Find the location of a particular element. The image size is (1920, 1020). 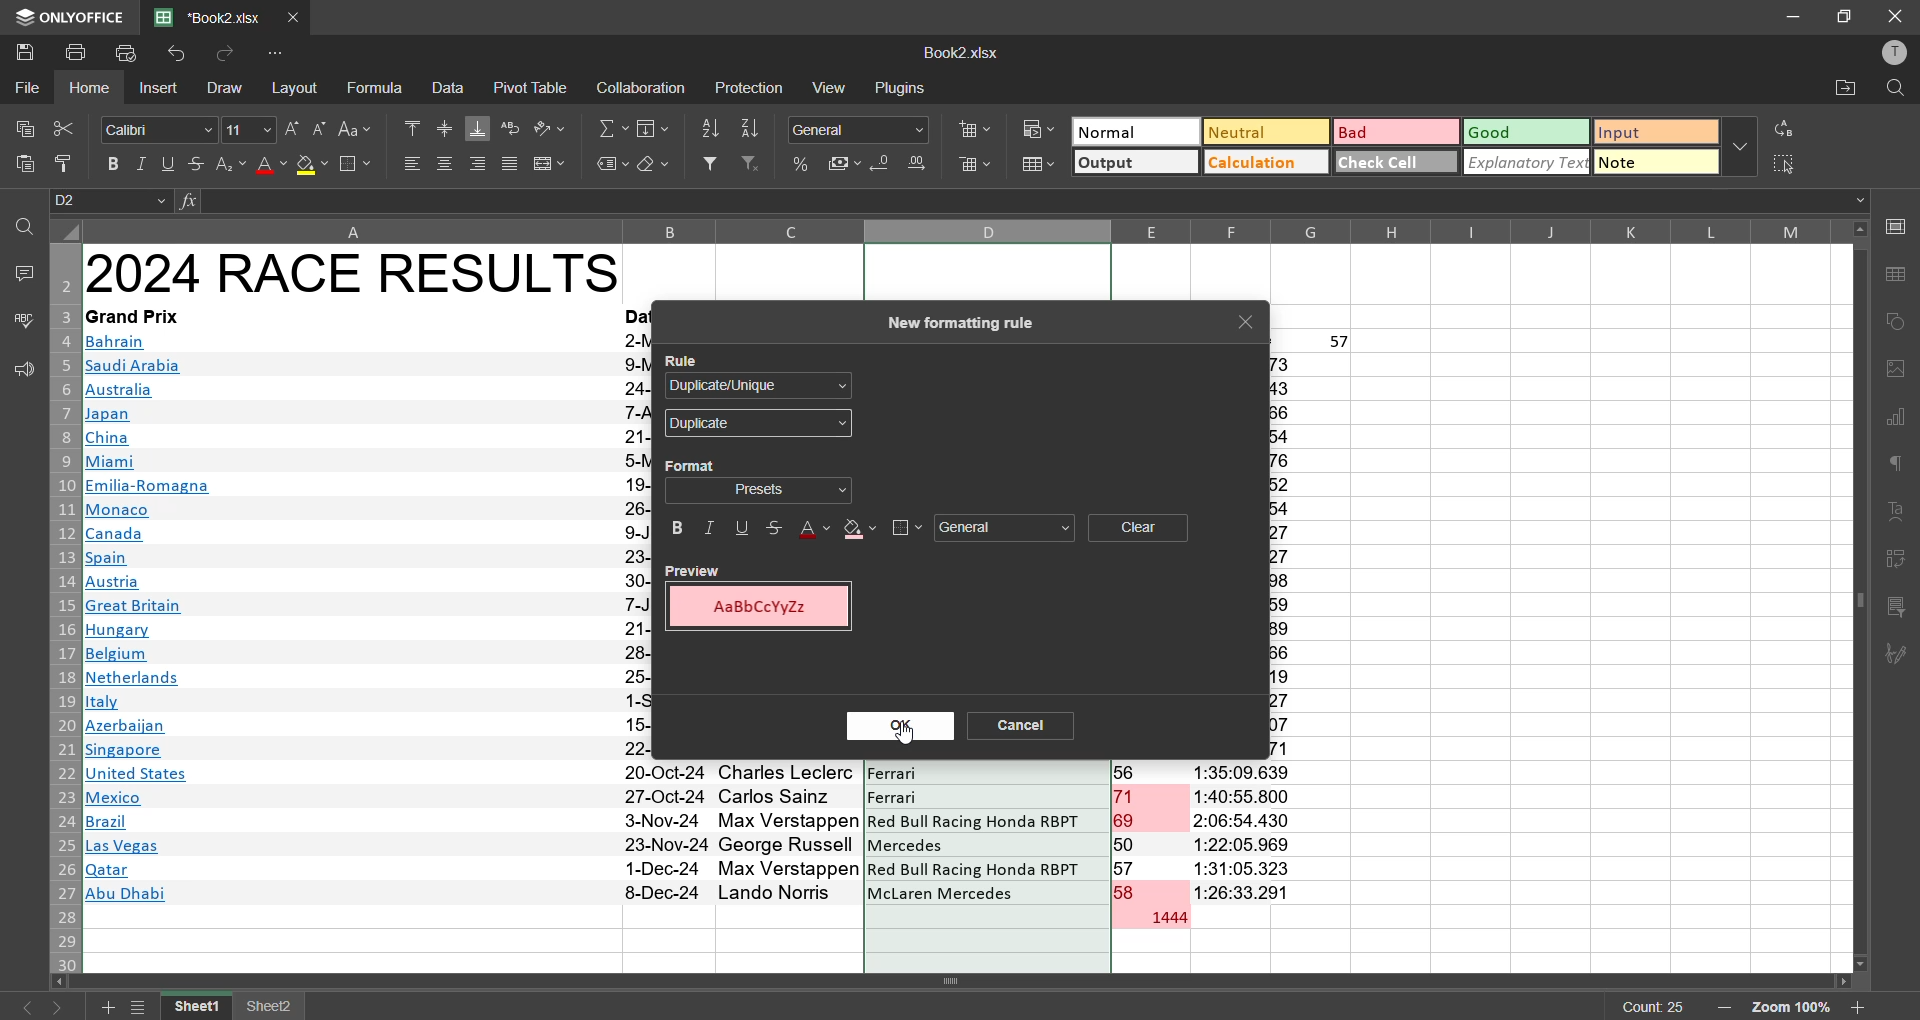

align top is located at coordinates (412, 126).